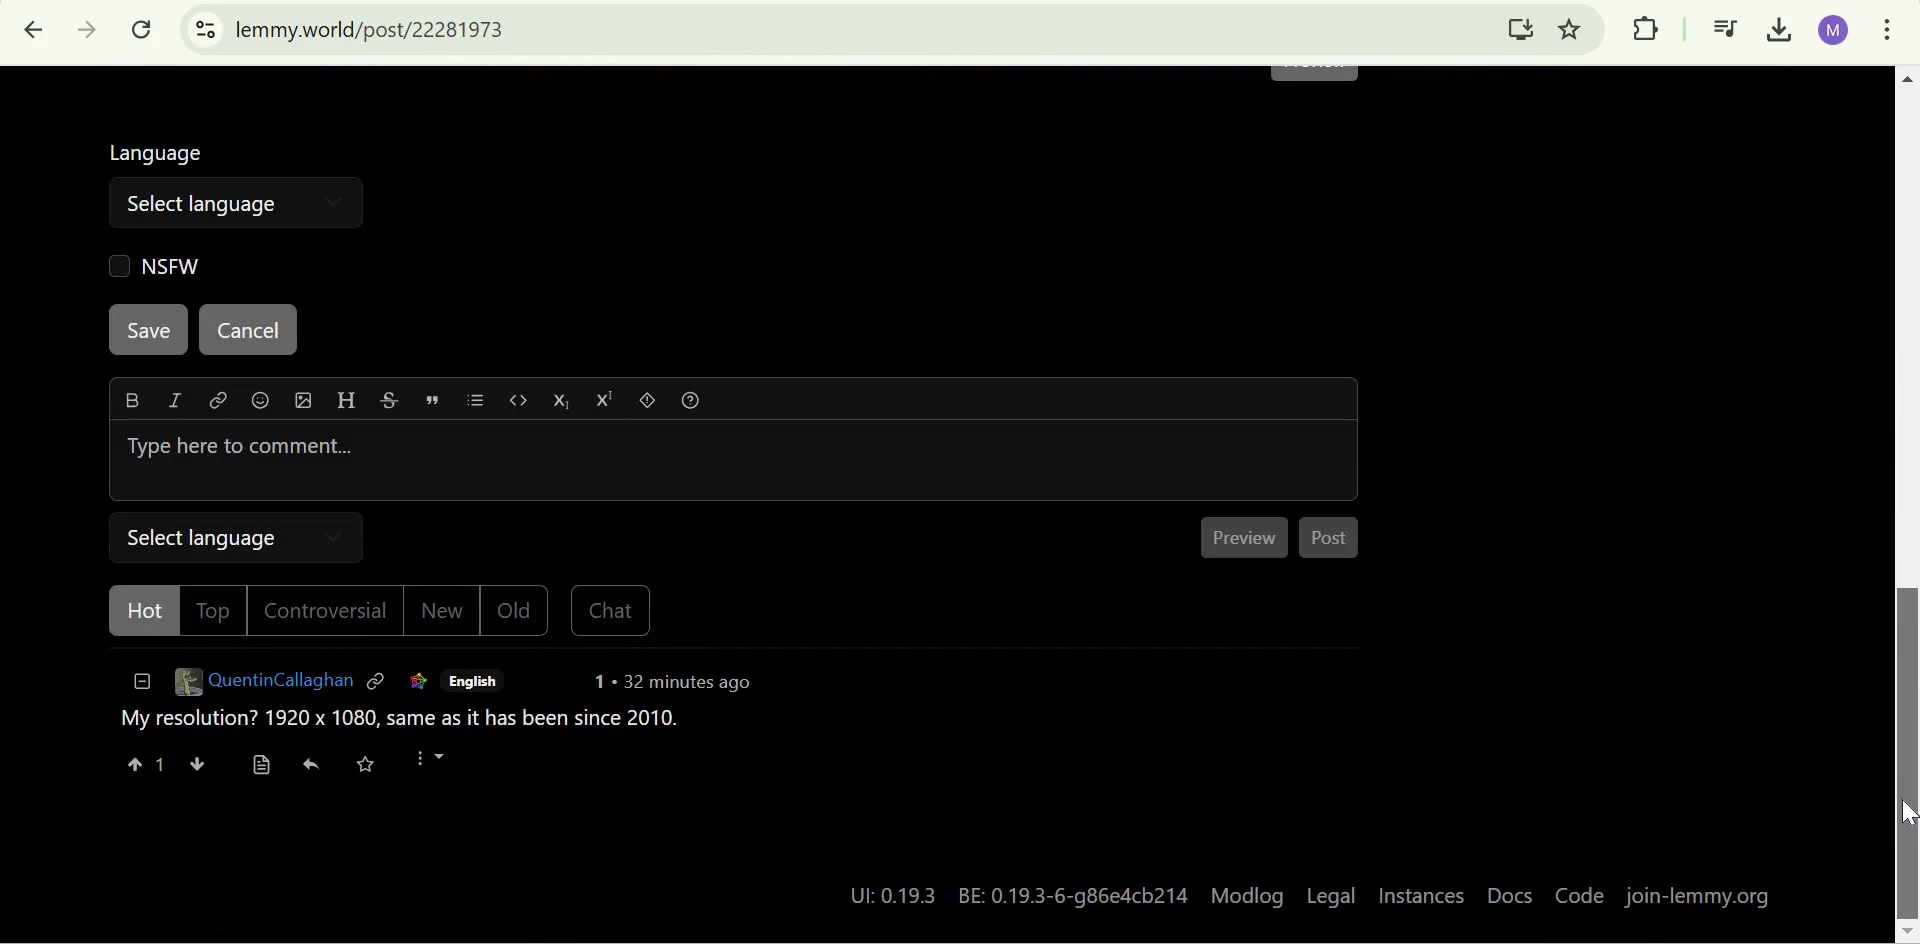  What do you see at coordinates (445, 615) in the screenshot?
I see `New` at bounding box center [445, 615].